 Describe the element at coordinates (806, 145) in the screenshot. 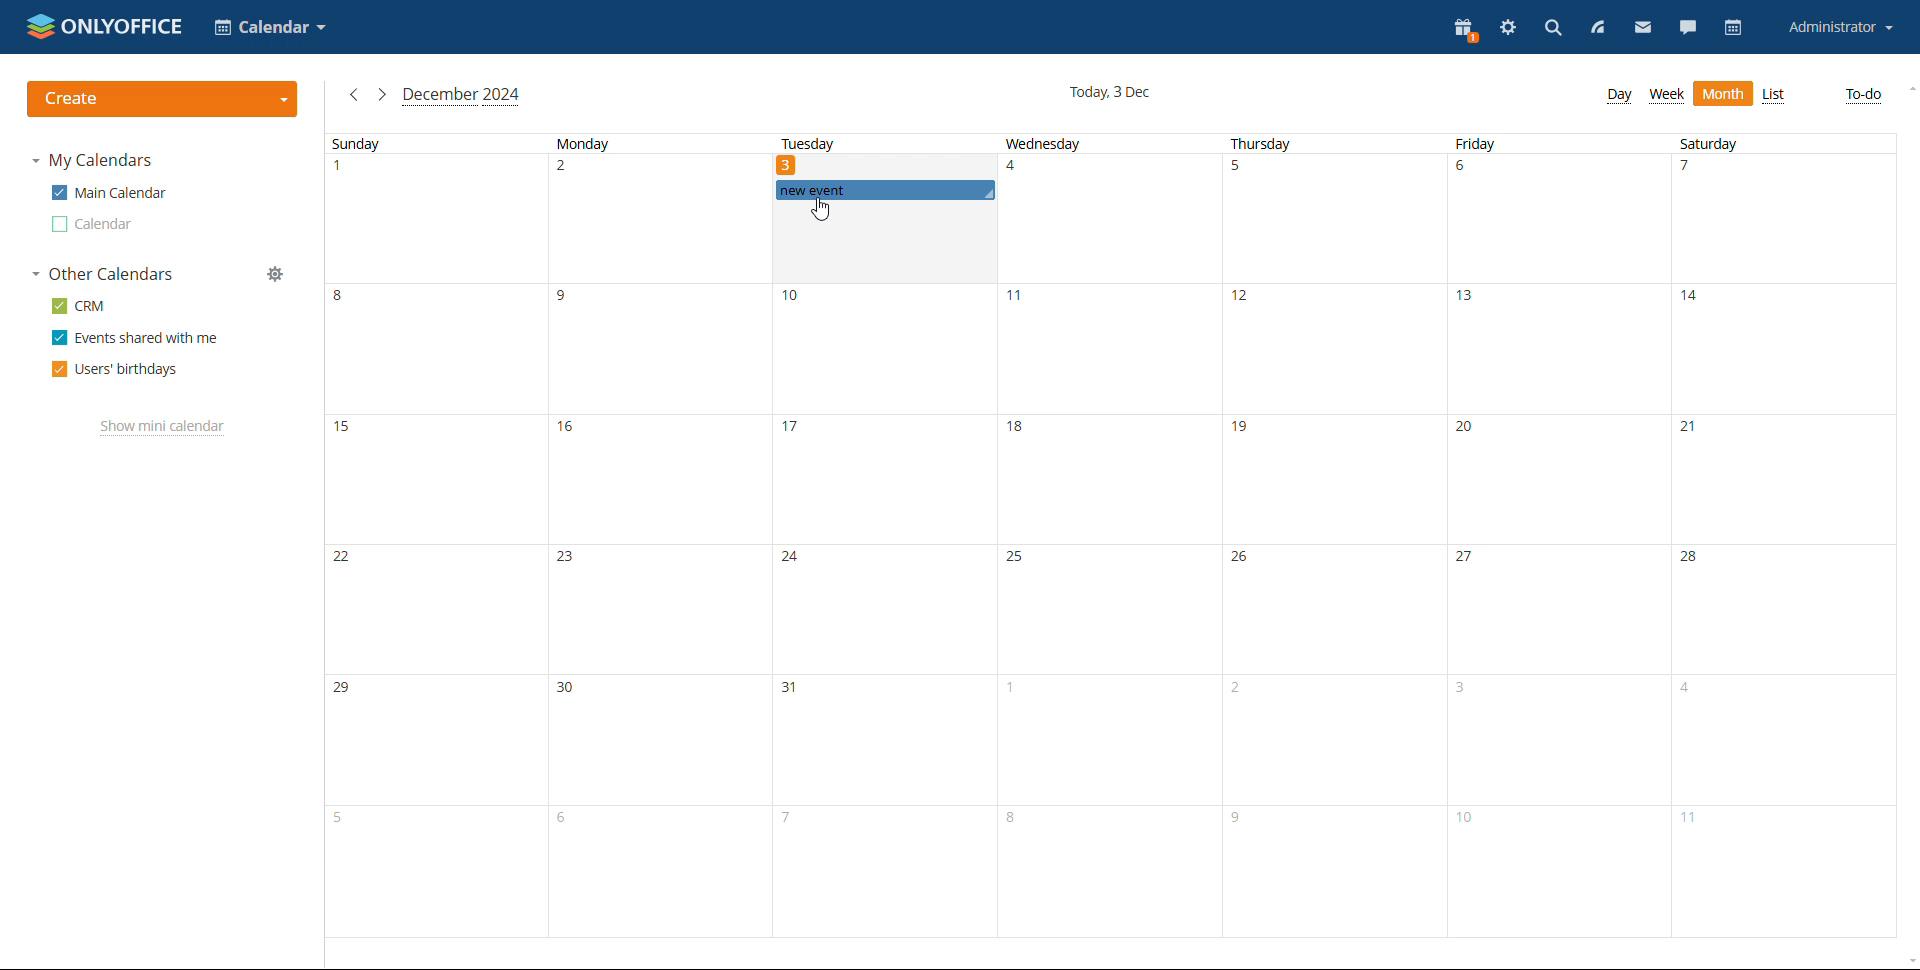

I see `tuesday` at that location.